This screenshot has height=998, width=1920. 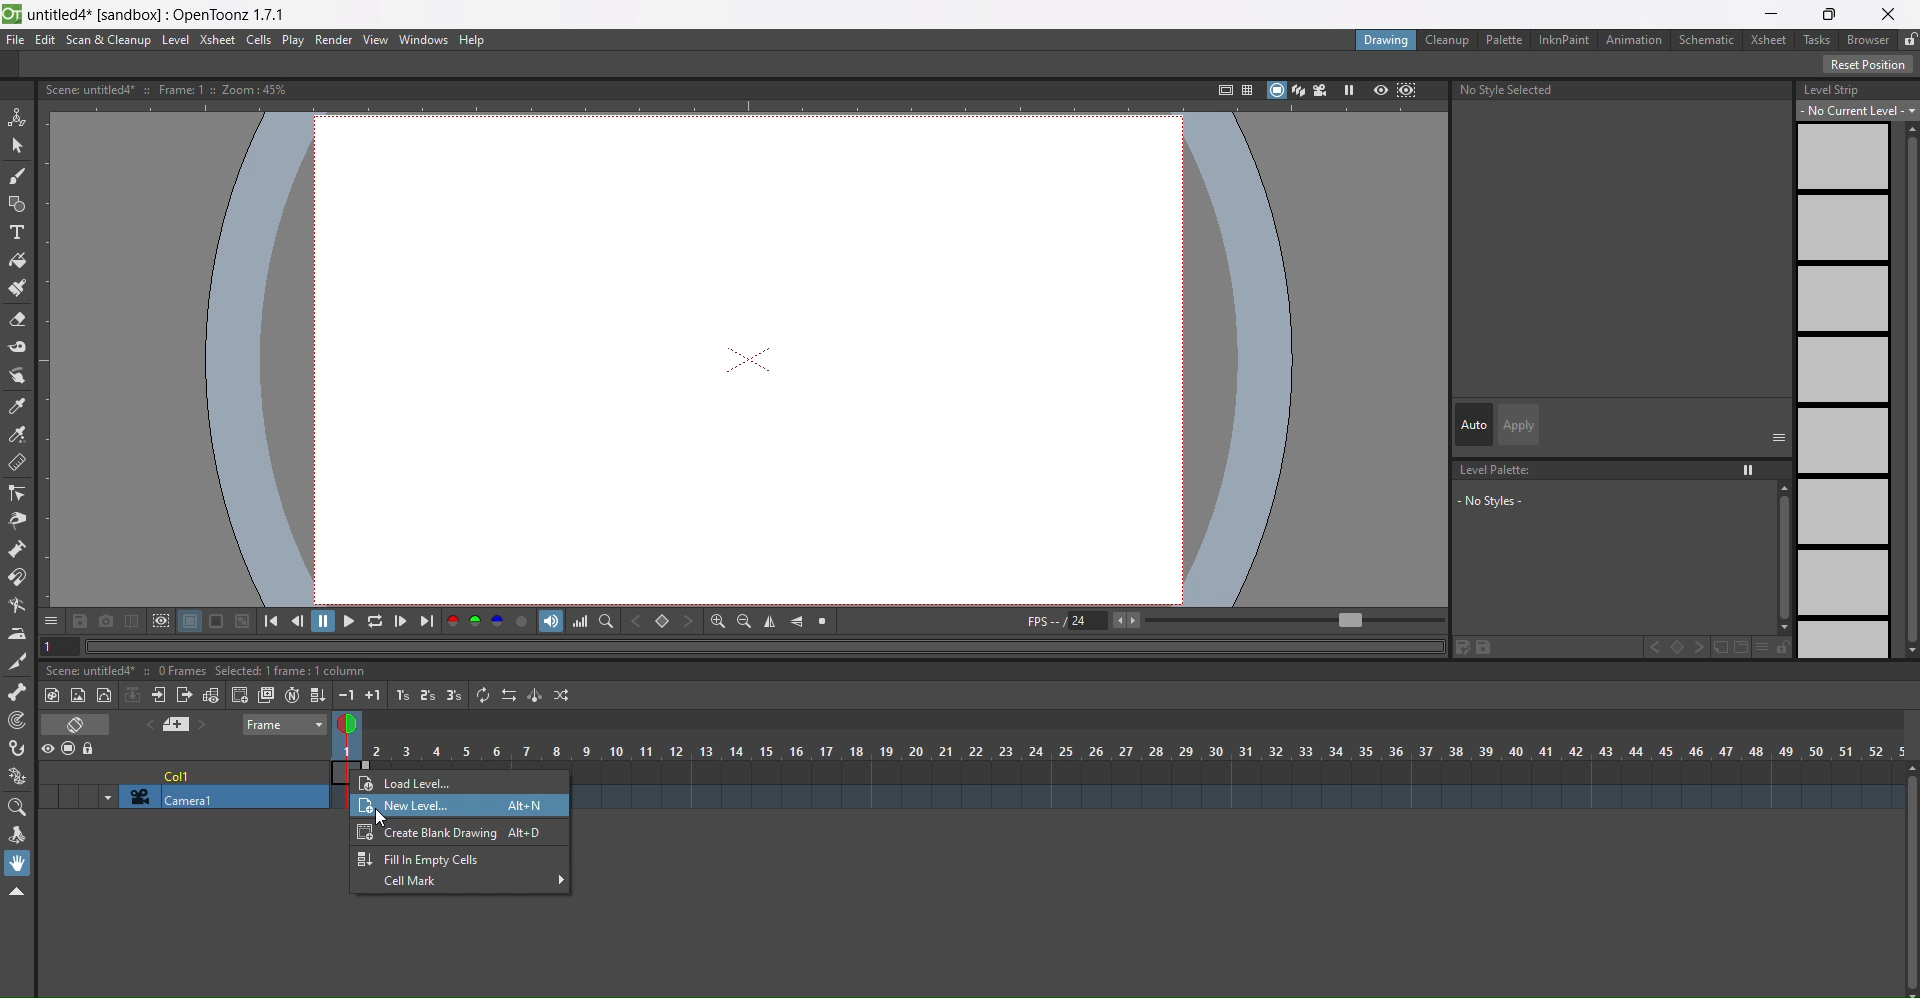 I want to click on edit, so click(x=46, y=41).